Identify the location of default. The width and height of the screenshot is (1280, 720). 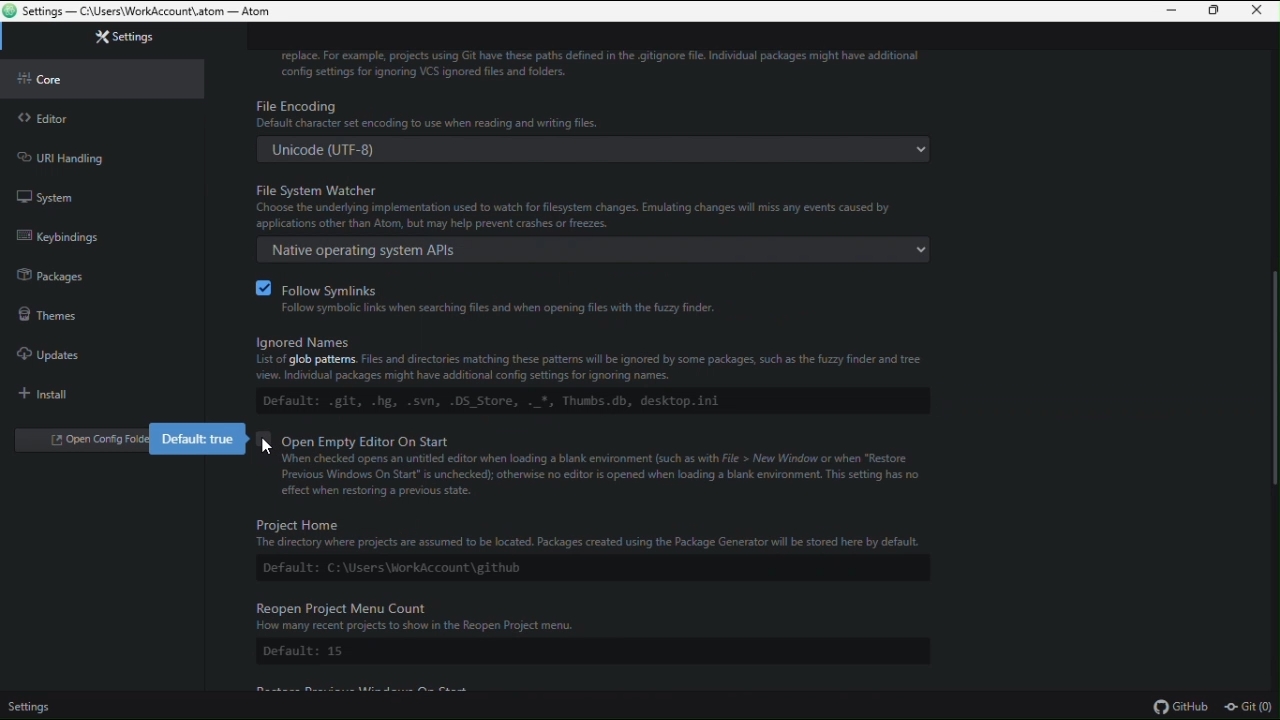
(591, 653).